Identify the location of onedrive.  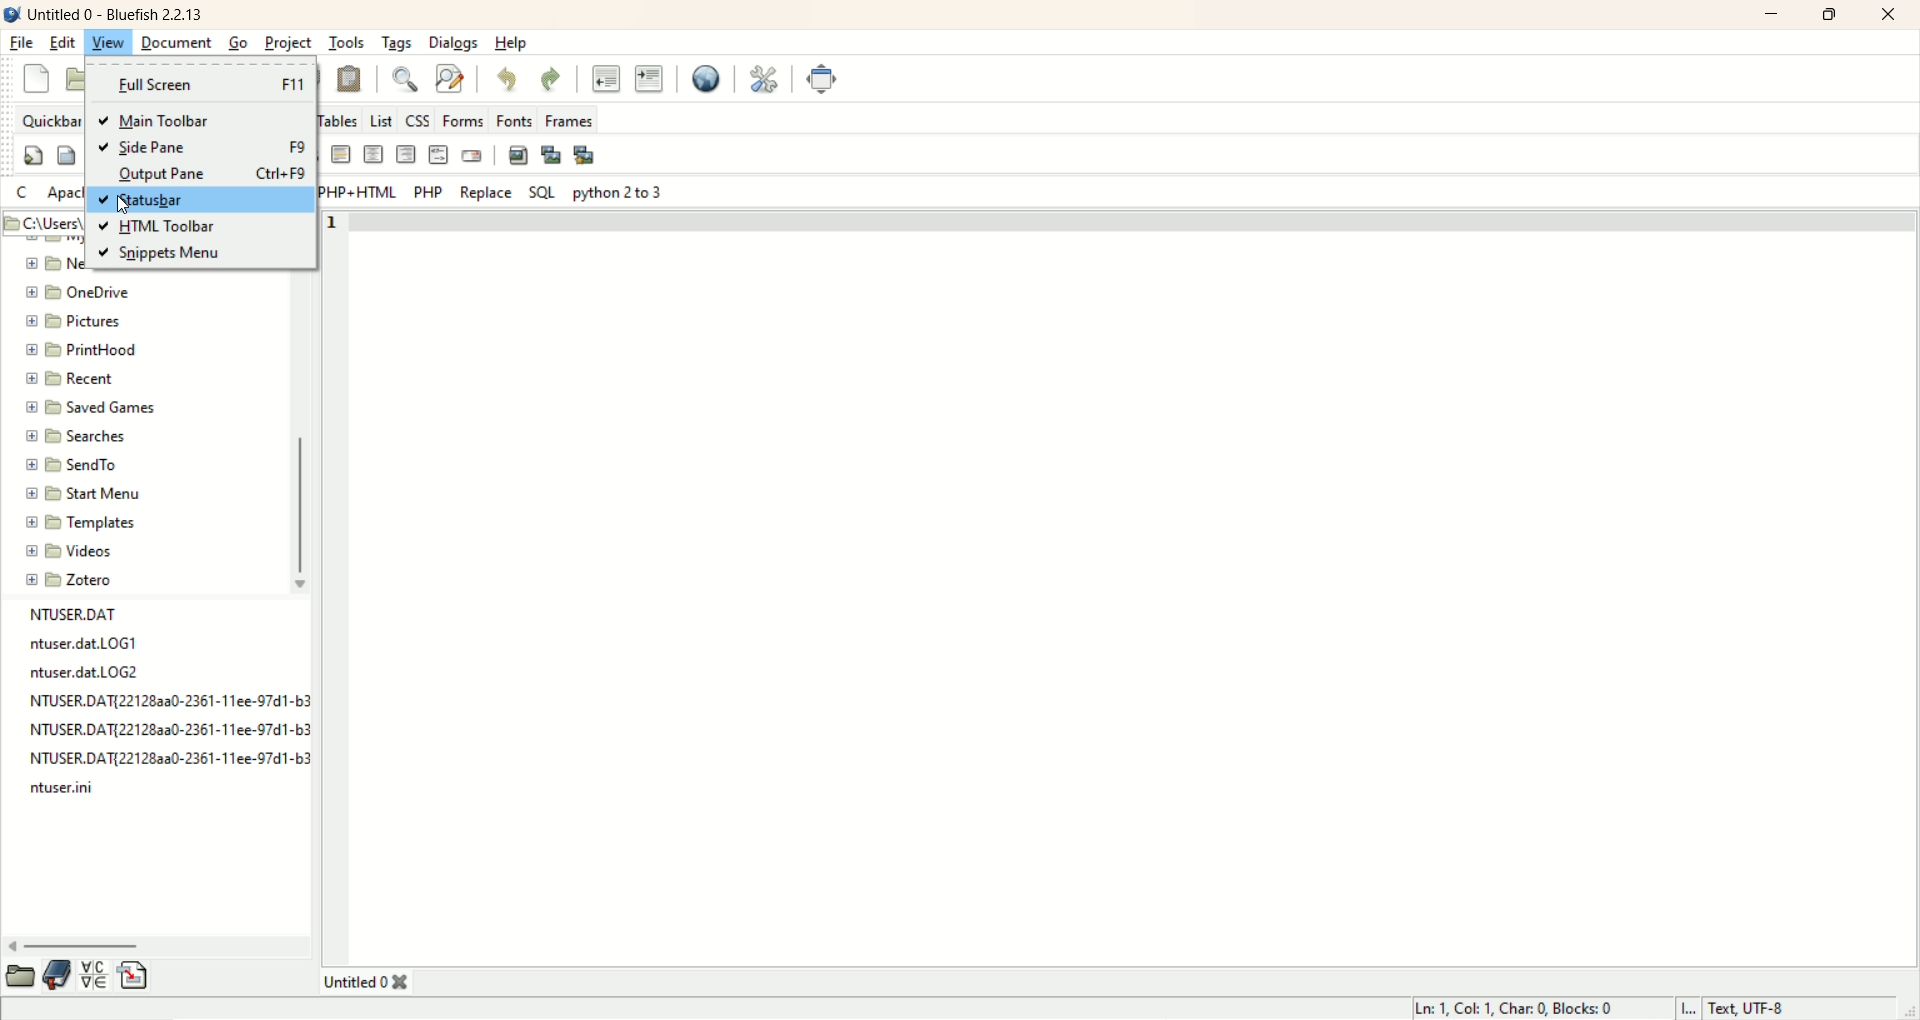
(82, 292).